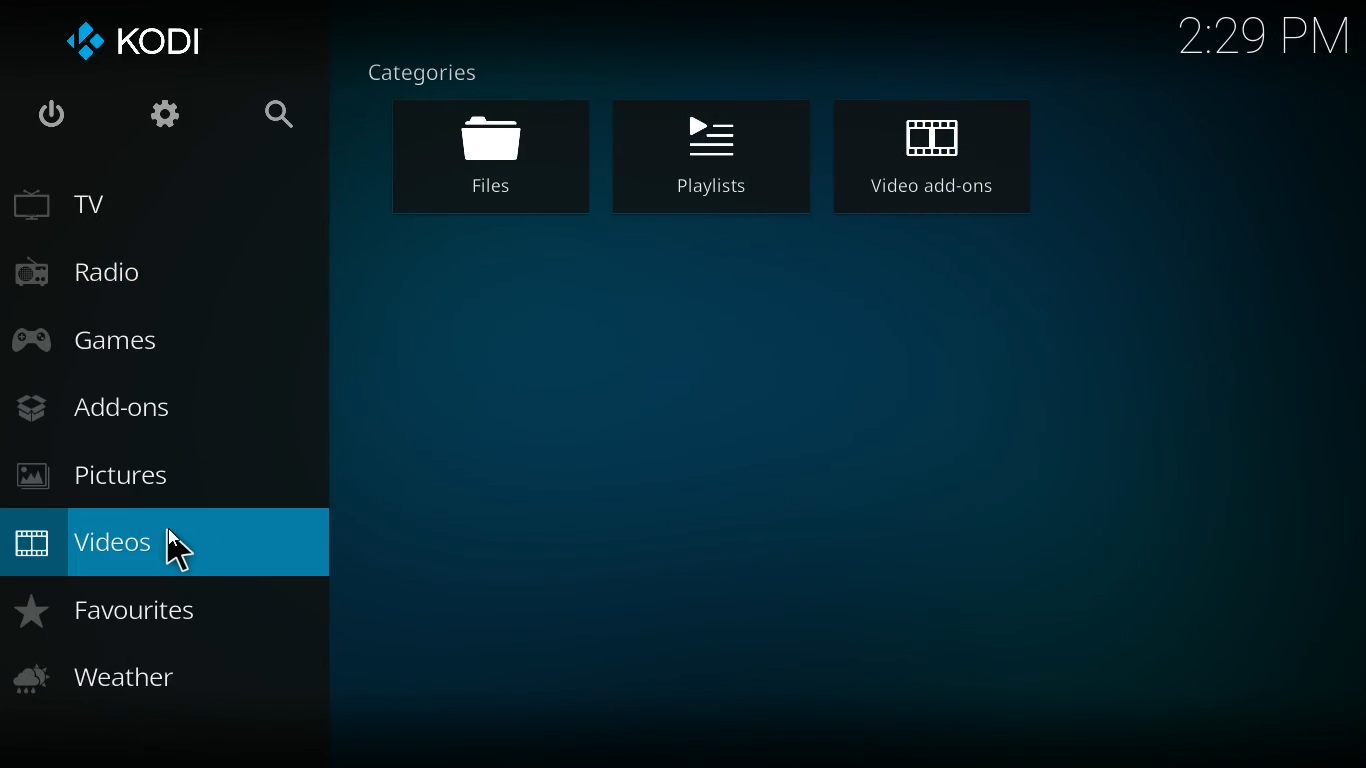 The image size is (1366, 768). I want to click on add-ons, so click(155, 406).